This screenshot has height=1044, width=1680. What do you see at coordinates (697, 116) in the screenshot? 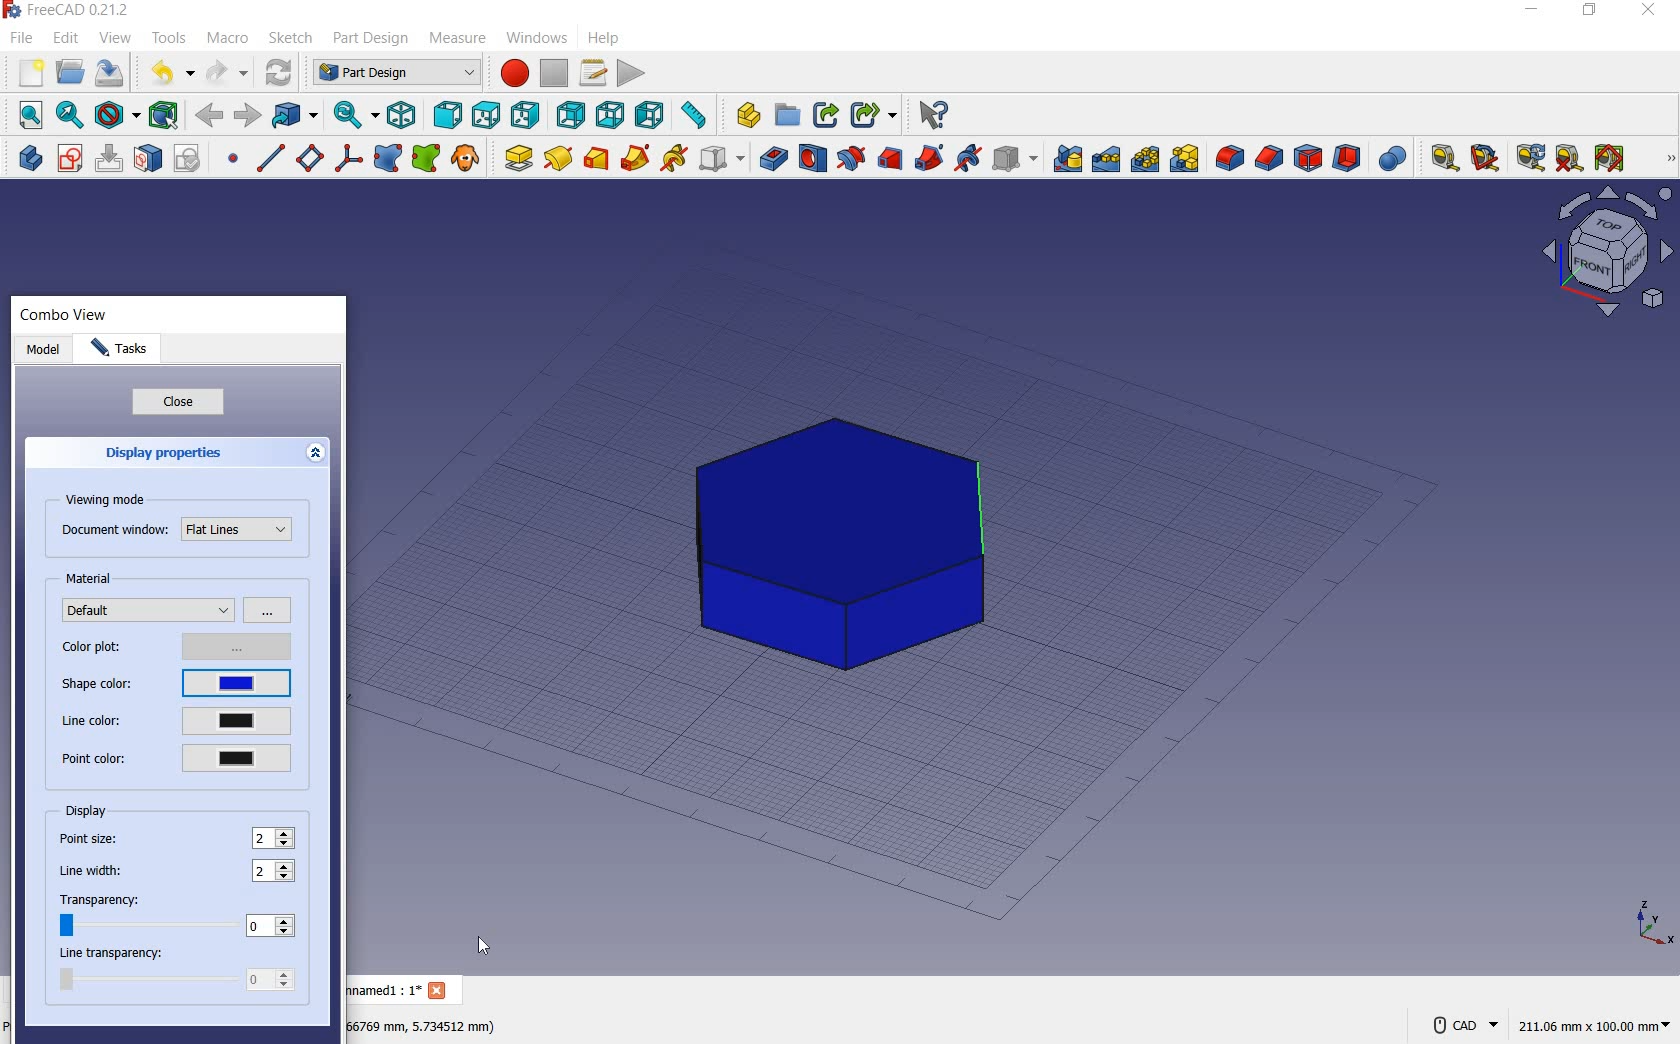
I see `measure distance` at bounding box center [697, 116].